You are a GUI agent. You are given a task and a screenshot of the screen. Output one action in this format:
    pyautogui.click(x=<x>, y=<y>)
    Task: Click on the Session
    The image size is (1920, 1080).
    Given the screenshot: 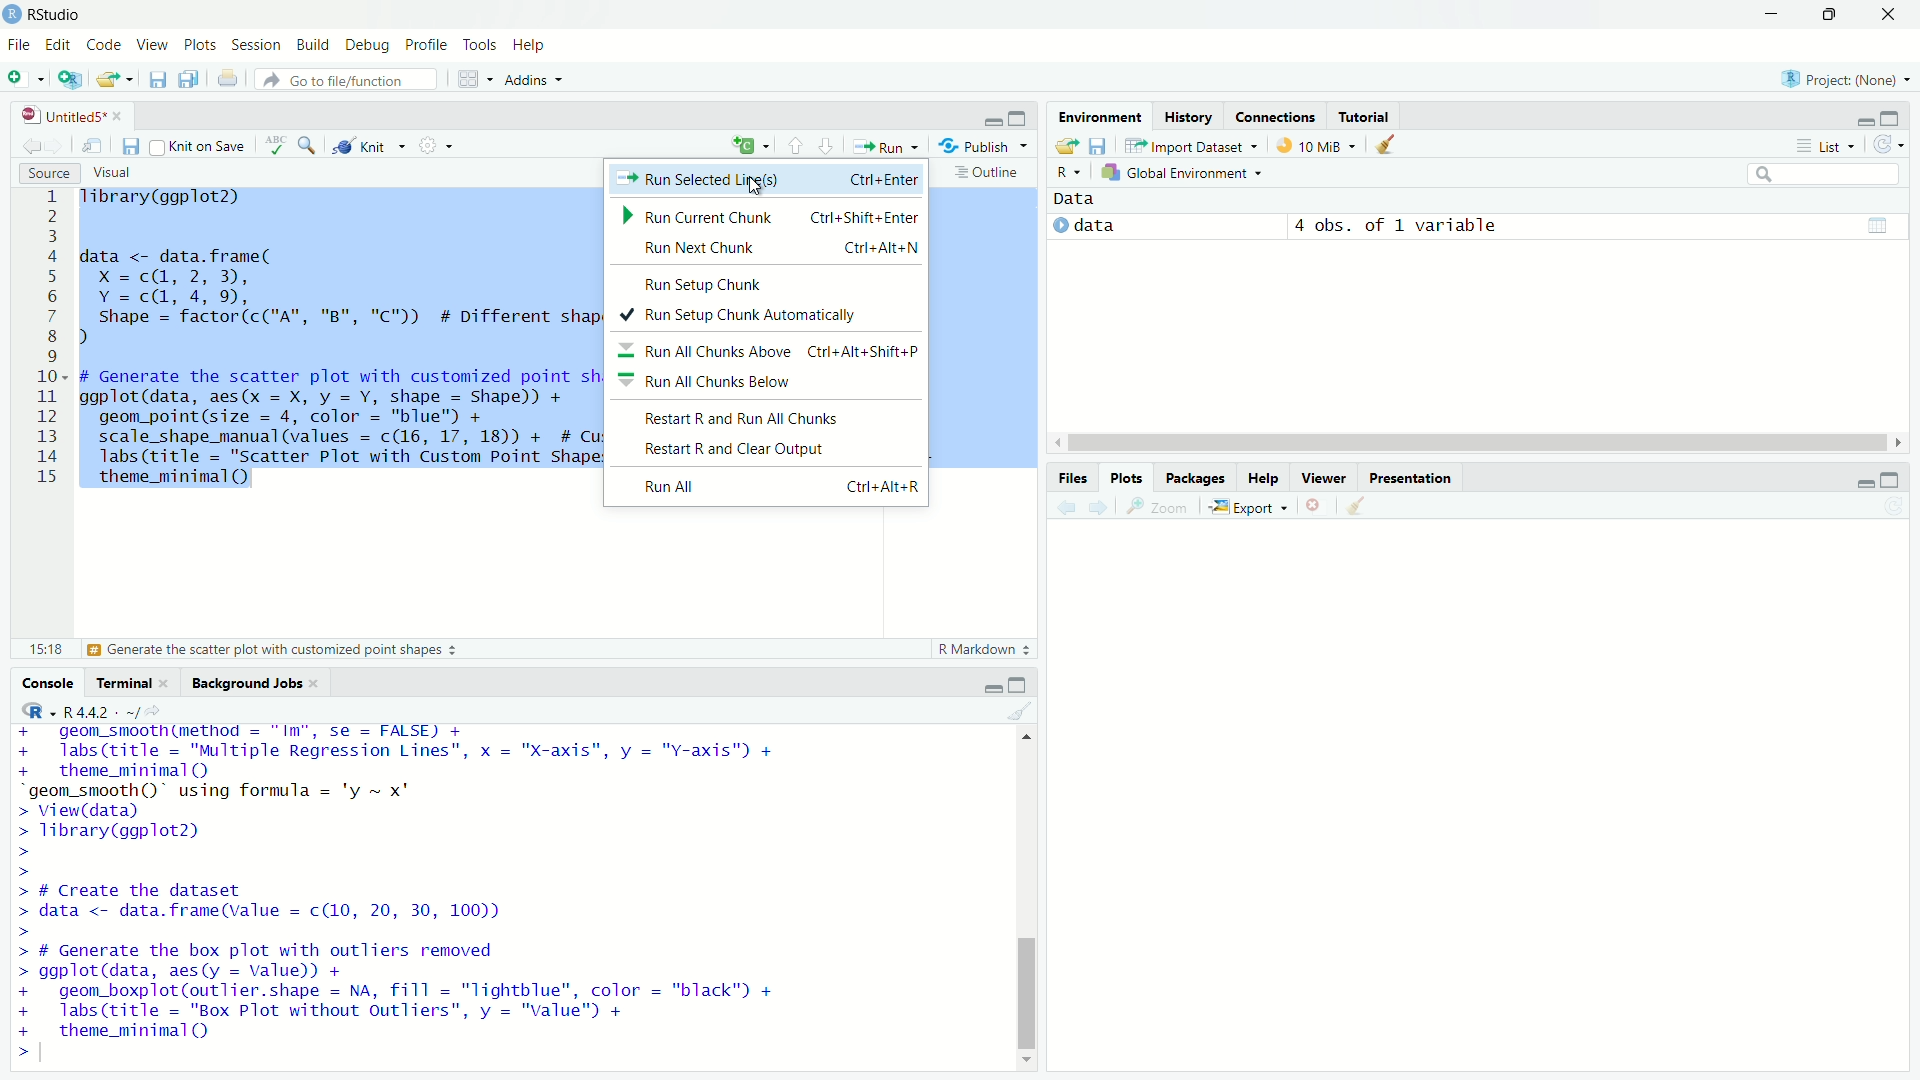 What is the action you would take?
    pyautogui.click(x=255, y=45)
    